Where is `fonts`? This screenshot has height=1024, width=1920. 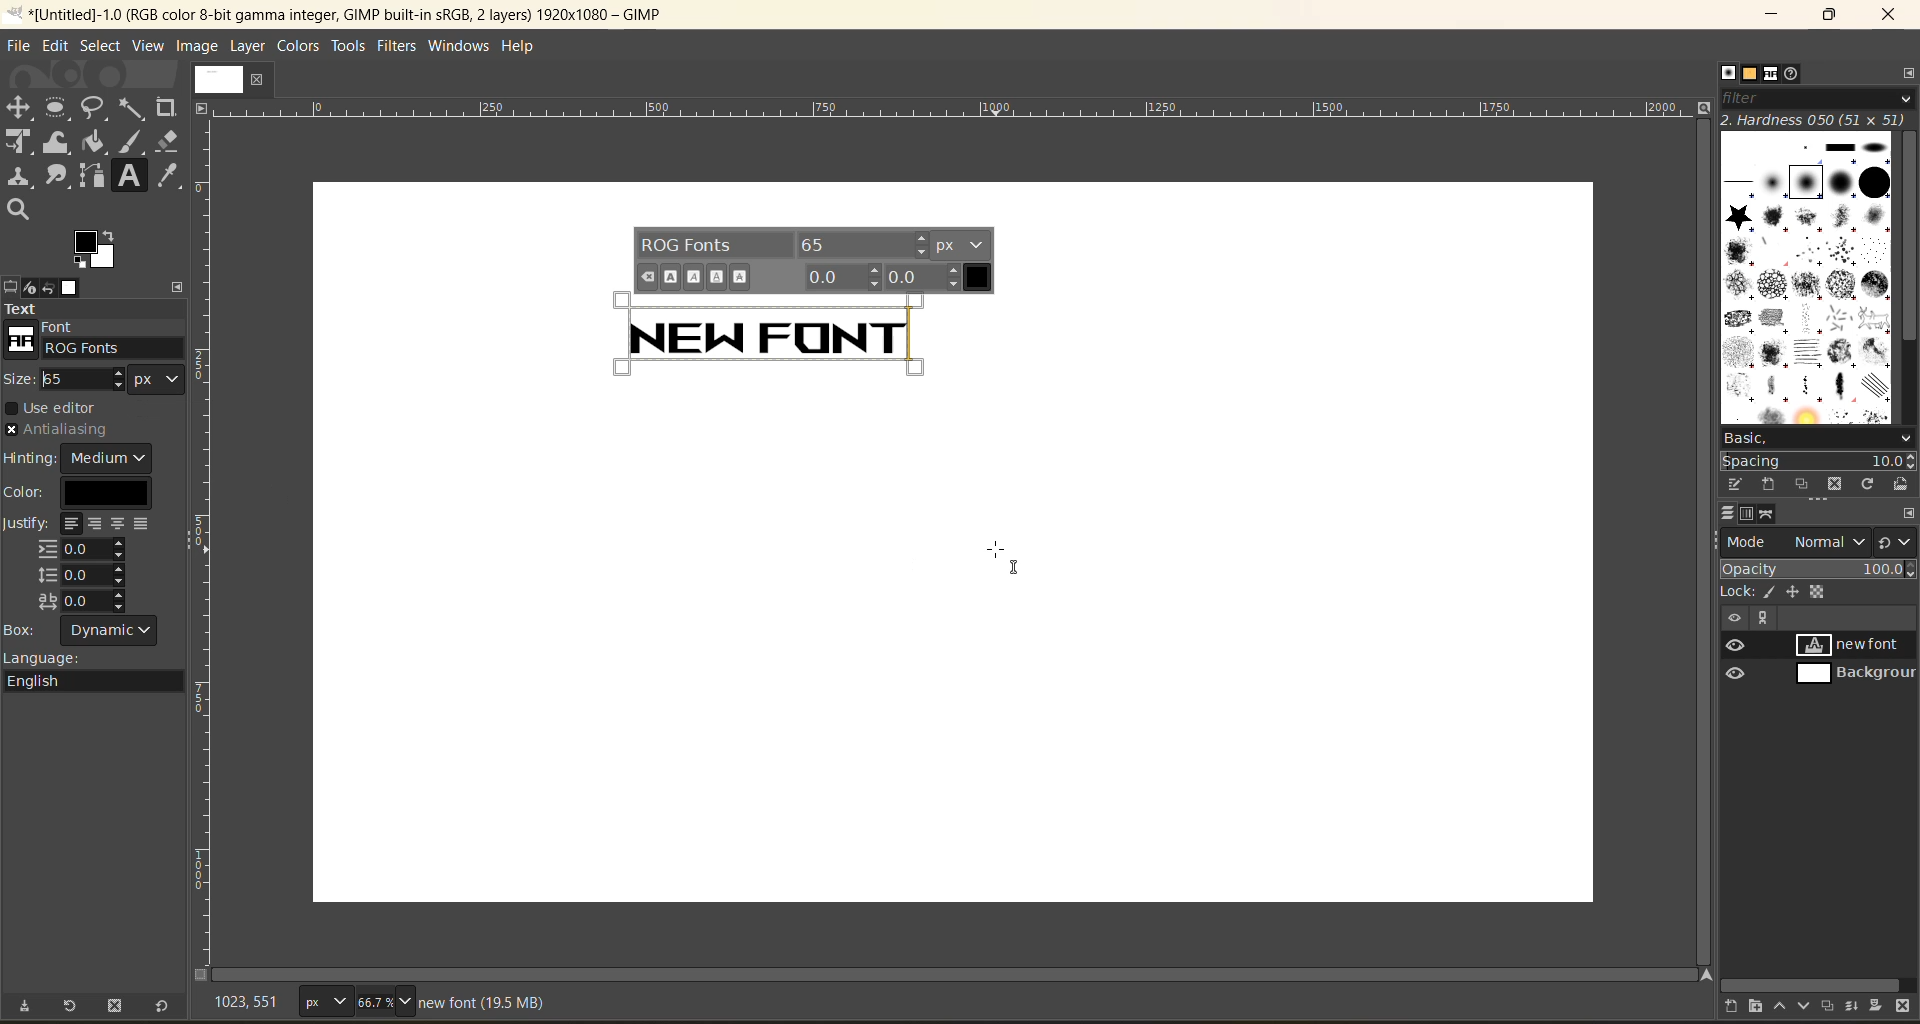
fonts is located at coordinates (1774, 74).